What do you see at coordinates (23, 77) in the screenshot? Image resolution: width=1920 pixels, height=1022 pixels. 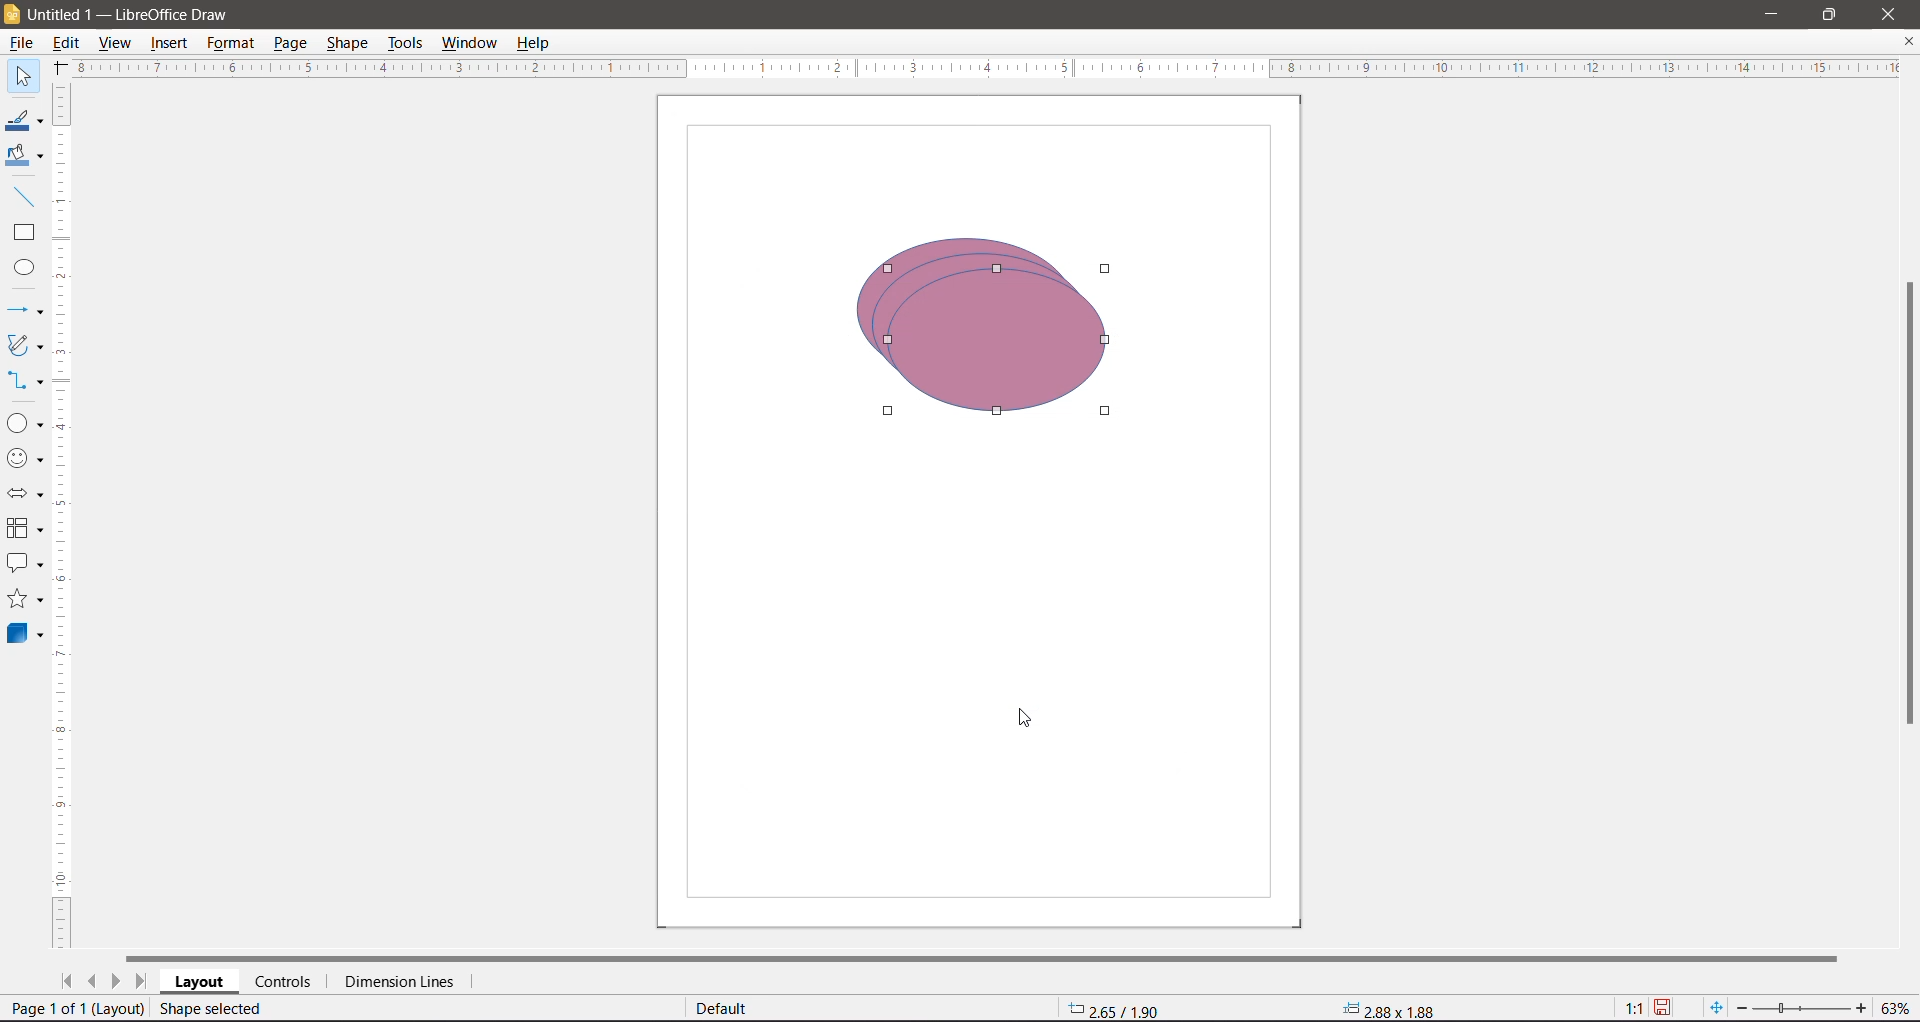 I see `Select Tool` at bounding box center [23, 77].